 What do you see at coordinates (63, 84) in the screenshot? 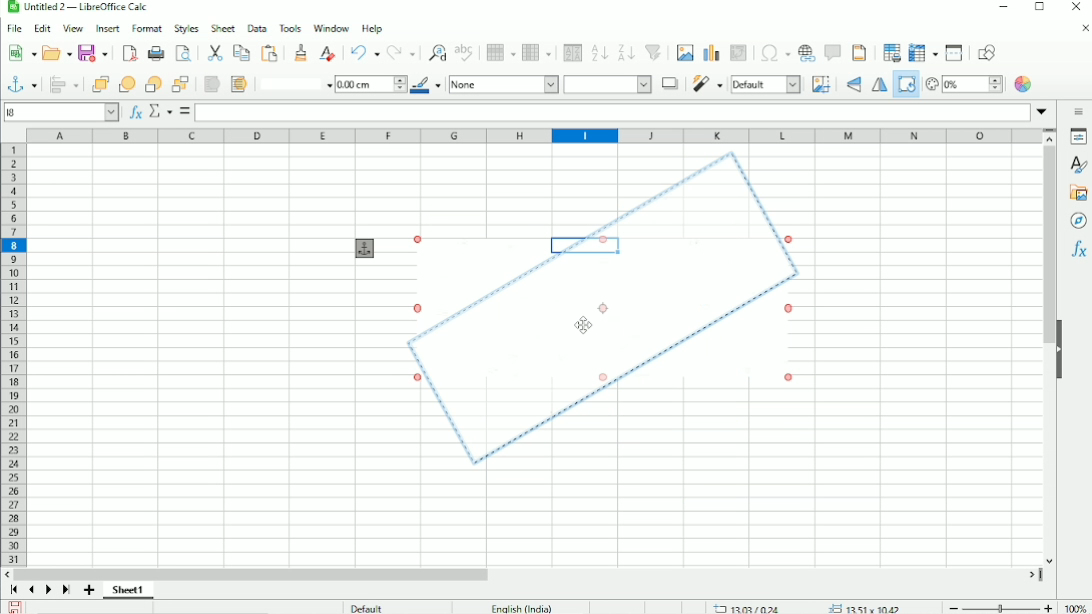
I see `Align objects` at bounding box center [63, 84].